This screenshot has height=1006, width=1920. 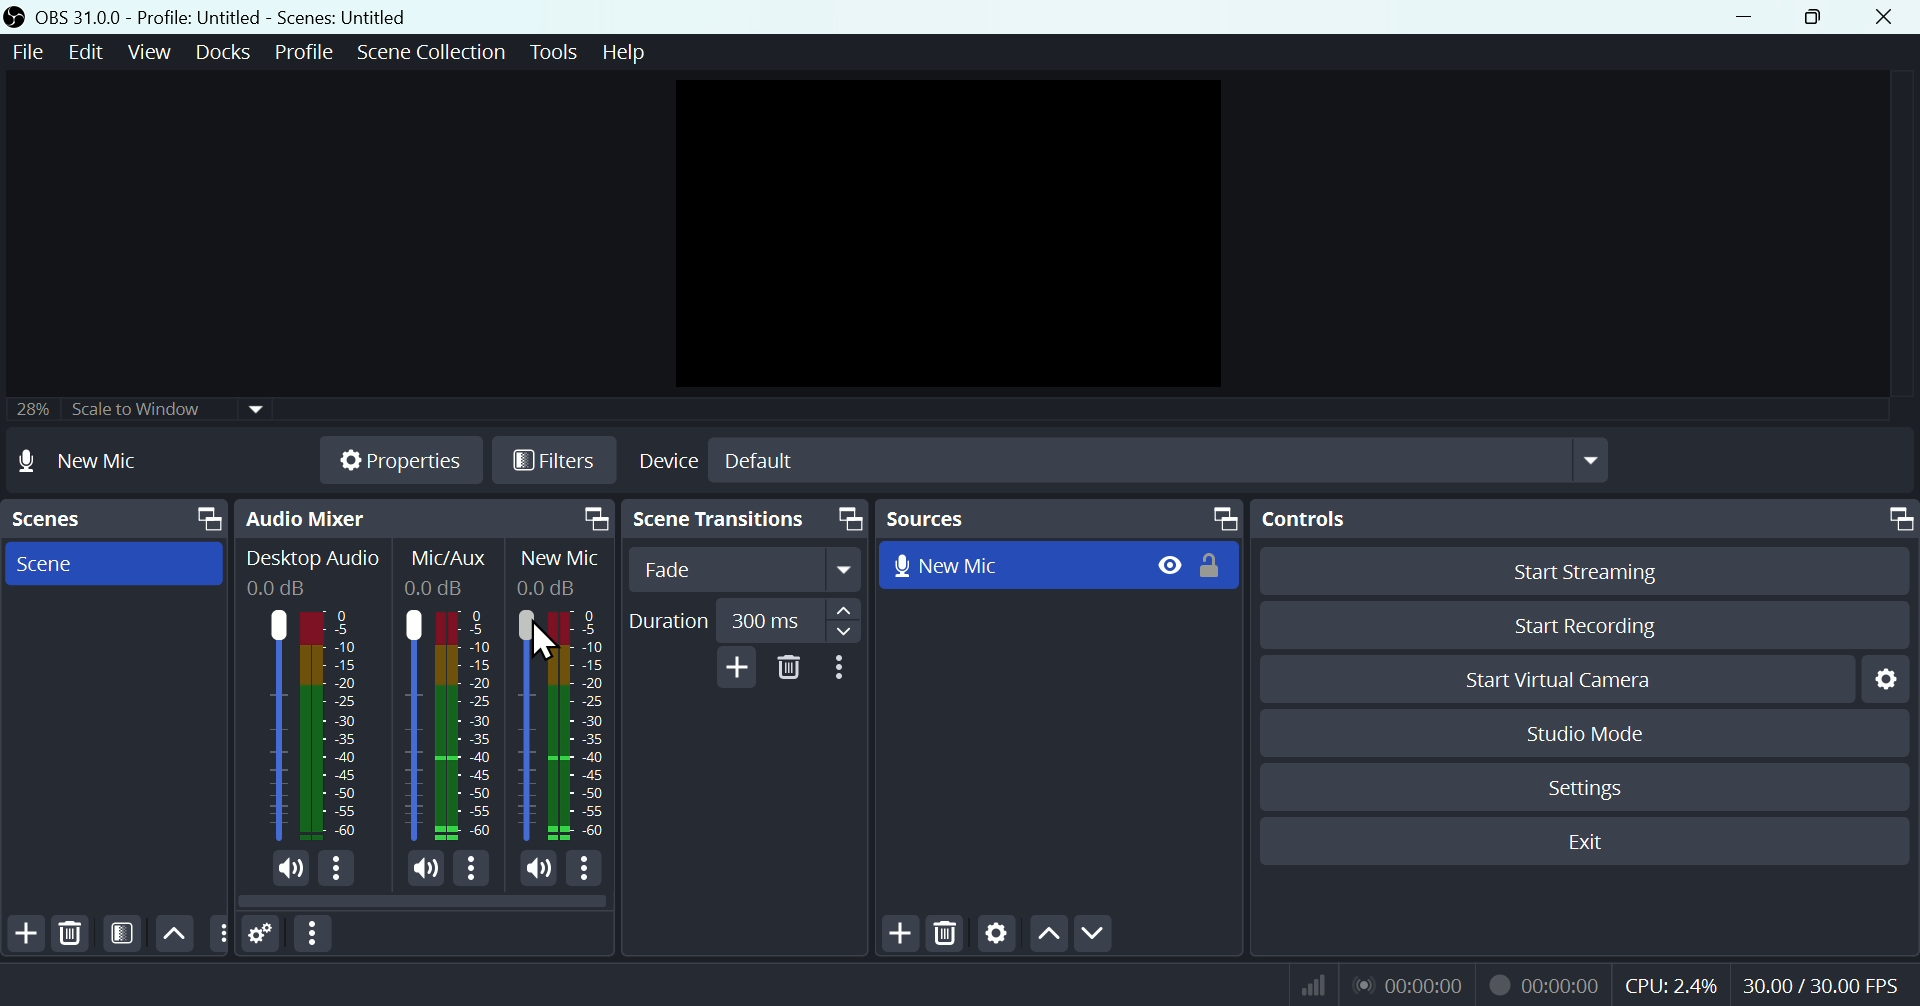 I want to click on Delete, so click(x=948, y=936).